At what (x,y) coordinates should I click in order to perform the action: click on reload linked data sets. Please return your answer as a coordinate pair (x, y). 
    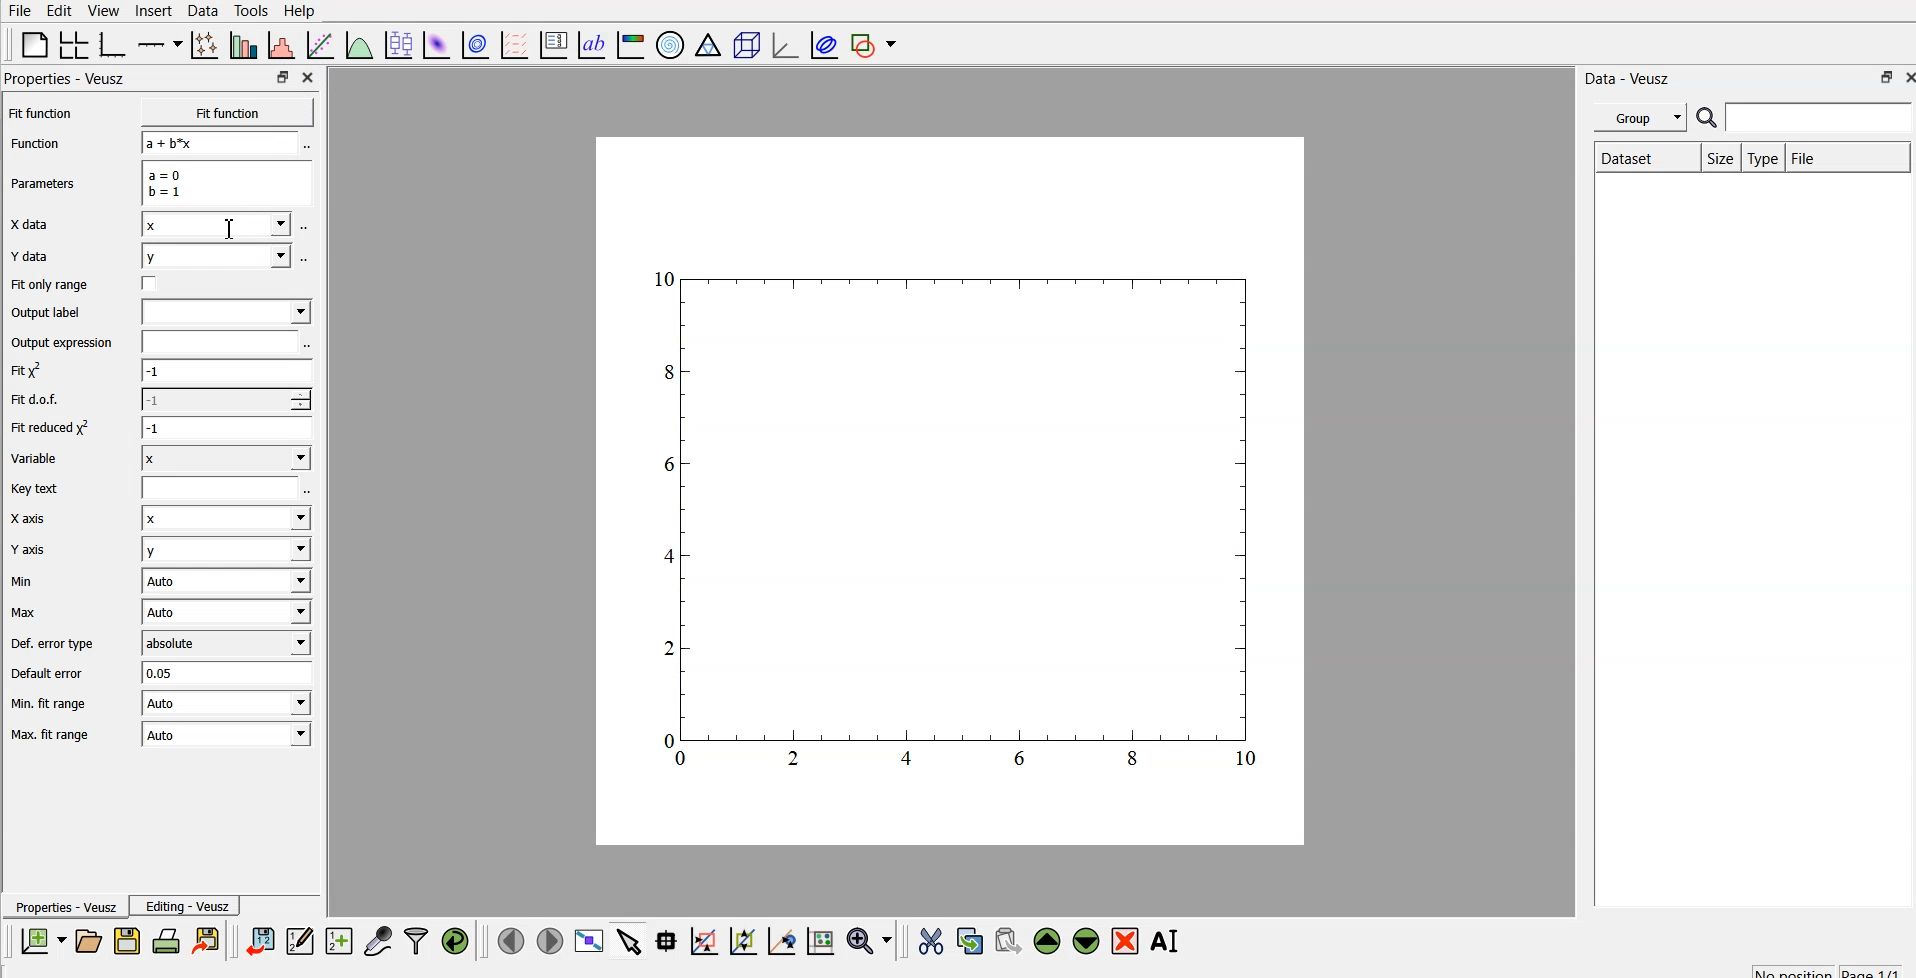
    Looking at the image, I should click on (458, 942).